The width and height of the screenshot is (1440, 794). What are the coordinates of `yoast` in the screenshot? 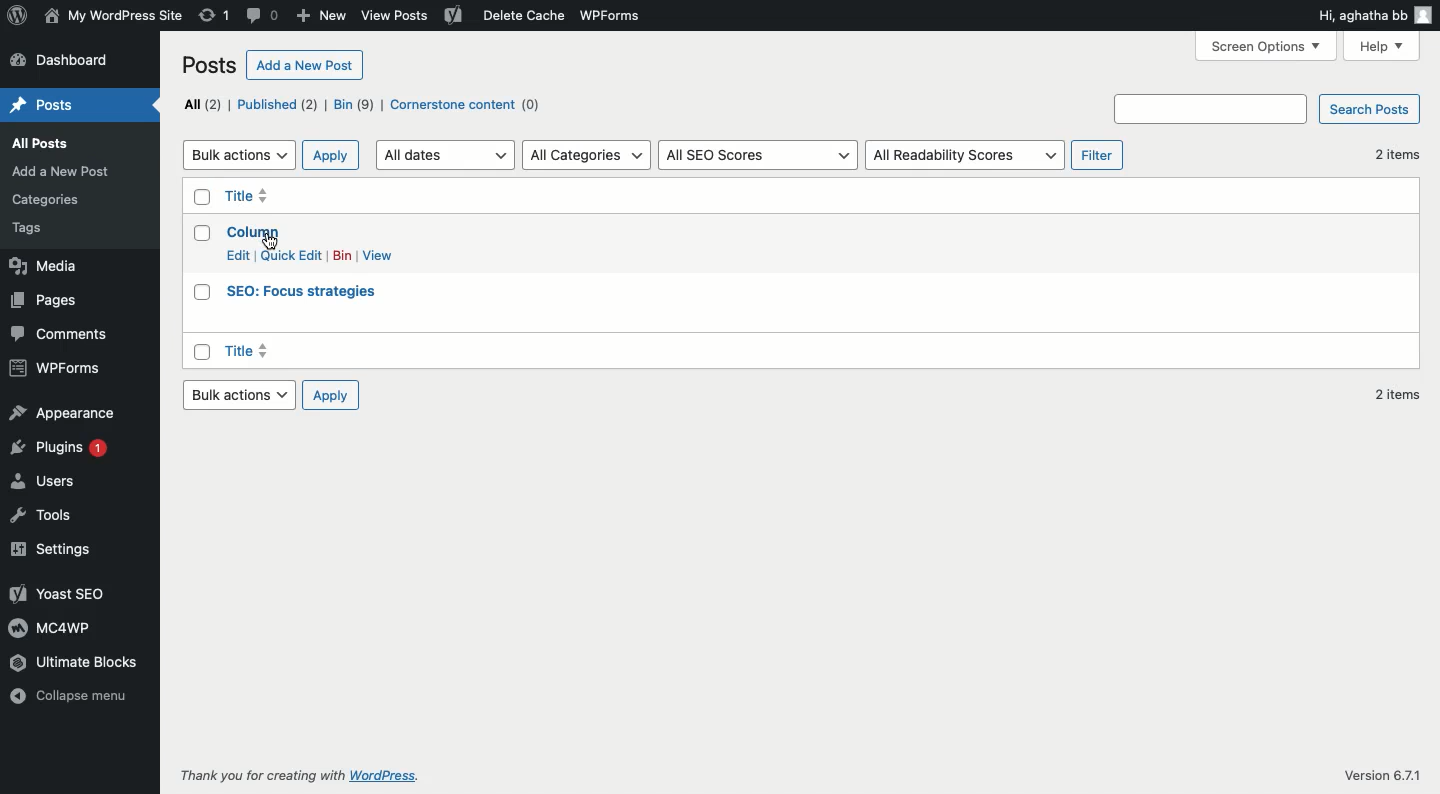 It's located at (453, 15).